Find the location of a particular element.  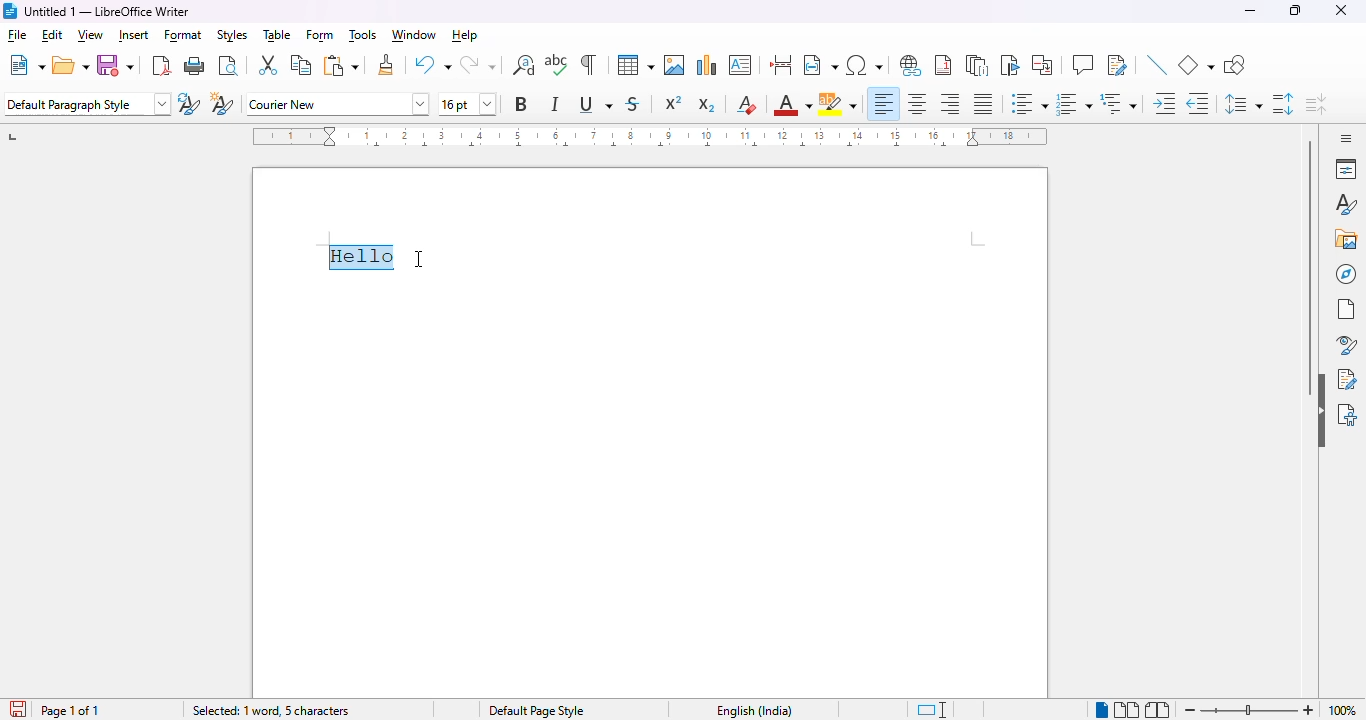

accessibility check is located at coordinates (1347, 413).